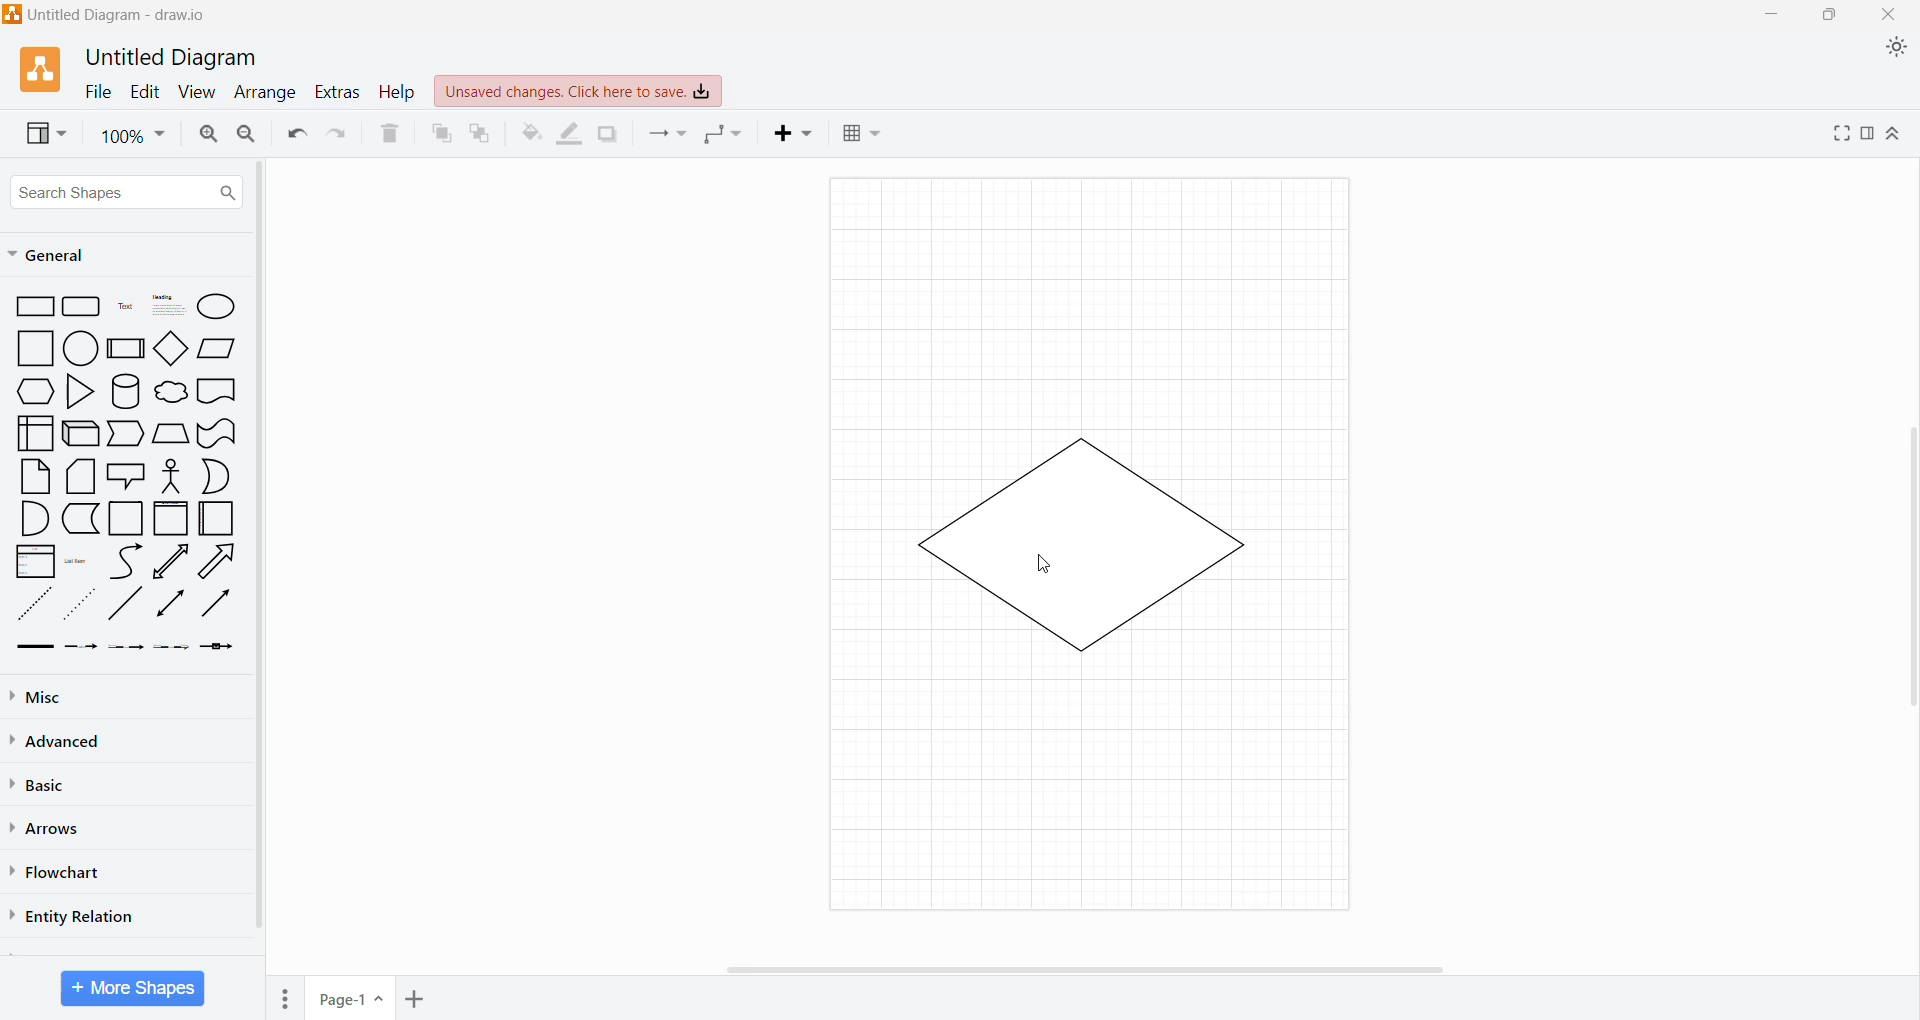 The height and width of the screenshot is (1020, 1920). I want to click on Format, so click(1867, 134).